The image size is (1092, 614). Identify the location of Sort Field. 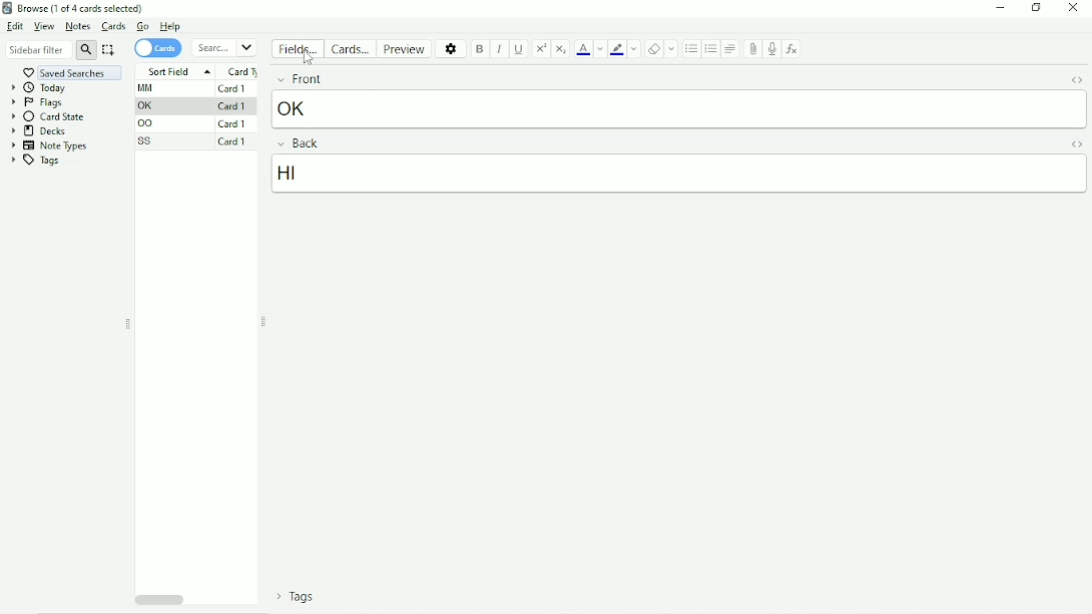
(175, 70).